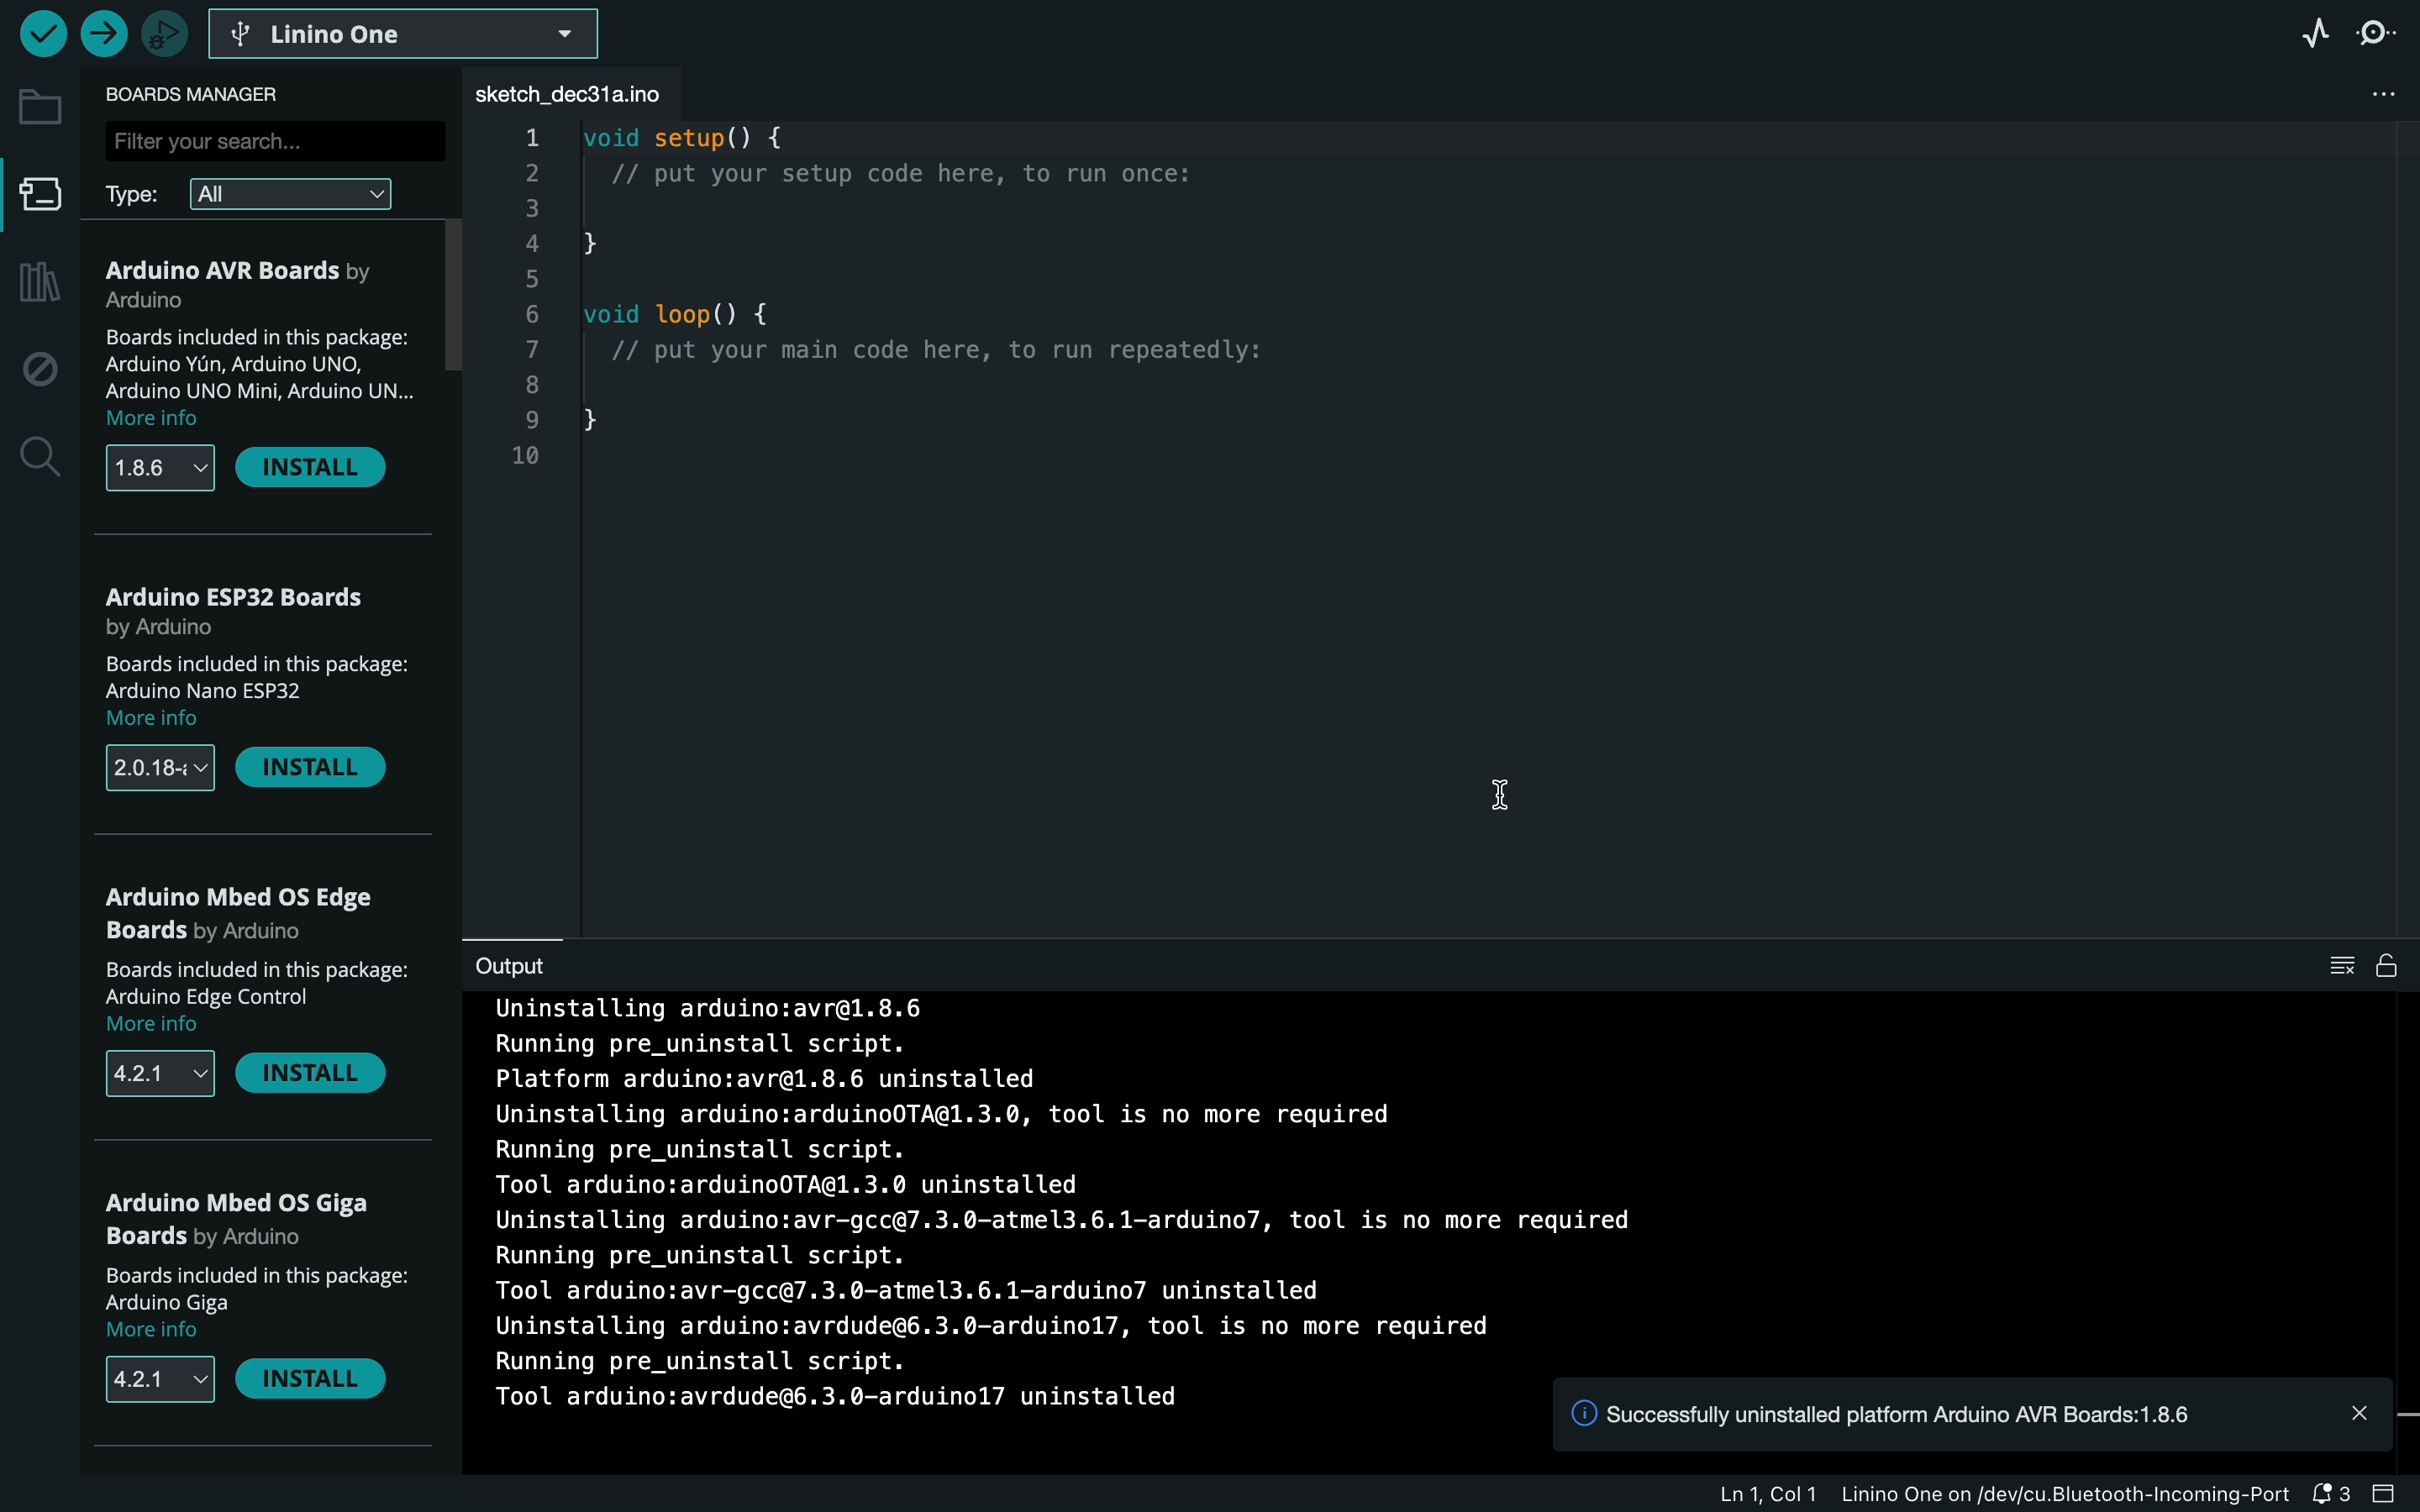  Describe the element at coordinates (151, 1336) in the screenshot. I see `more info` at that location.